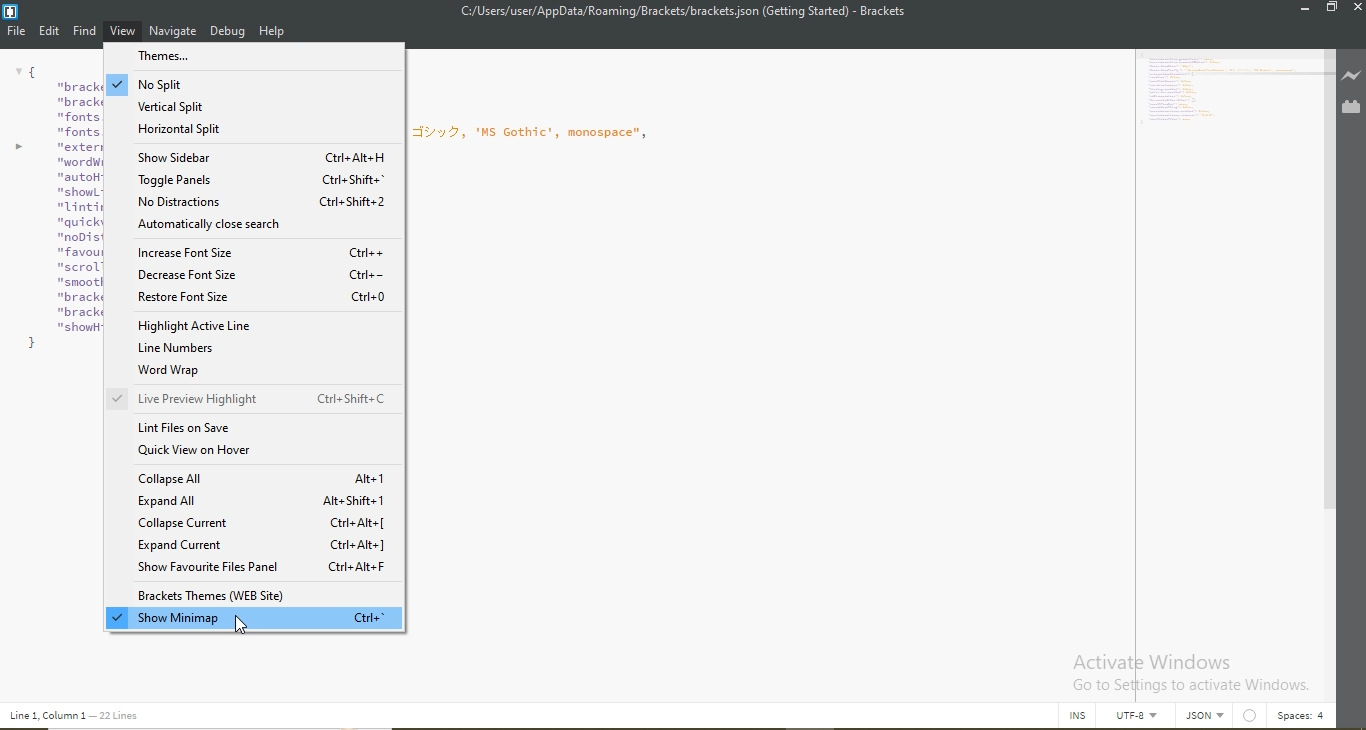 This screenshot has width=1366, height=730. Describe the element at coordinates (1351, 108) in the screenshot. I see `Extension Manager` at that location.